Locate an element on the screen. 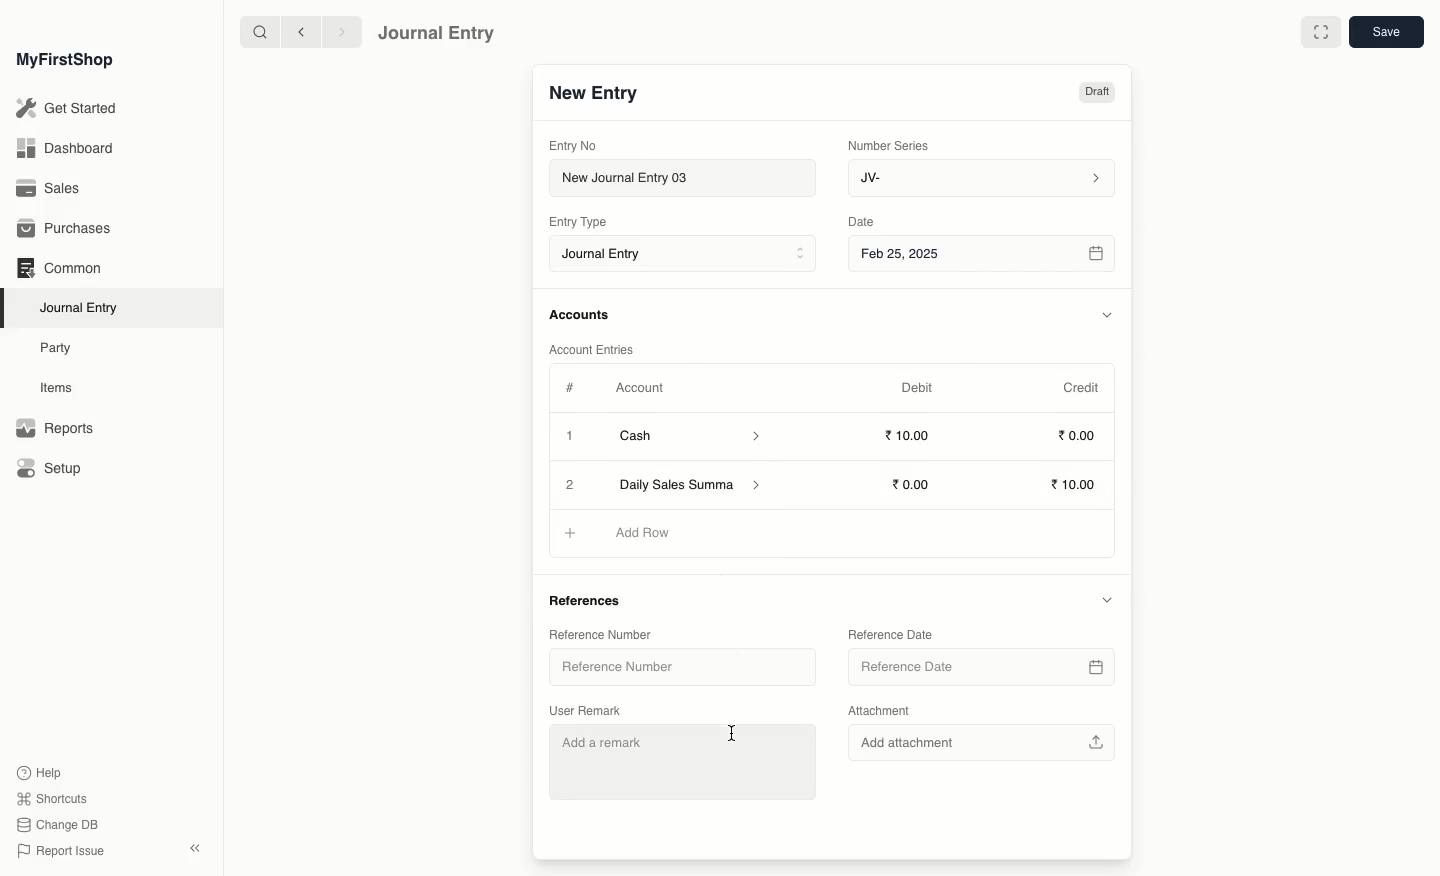 The height and width of the screenshot is (876, 1440). References is located at coordinates (590, 602).